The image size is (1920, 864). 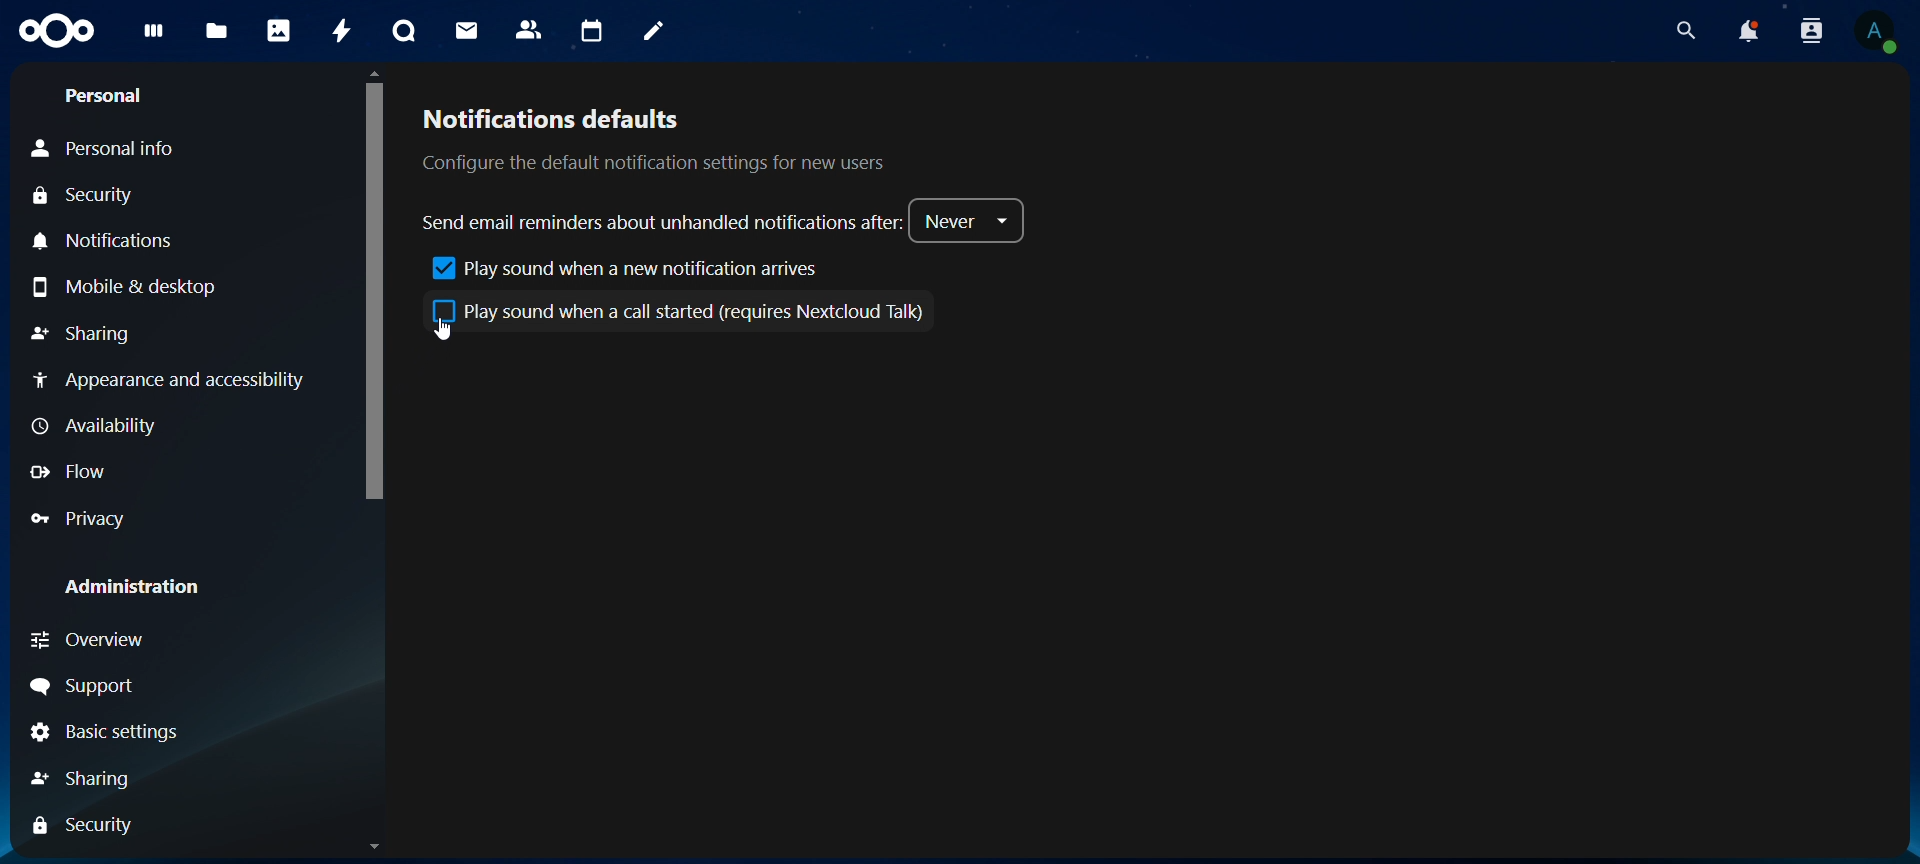 I want to click on Scrollbar, so click(x=366, y=462).